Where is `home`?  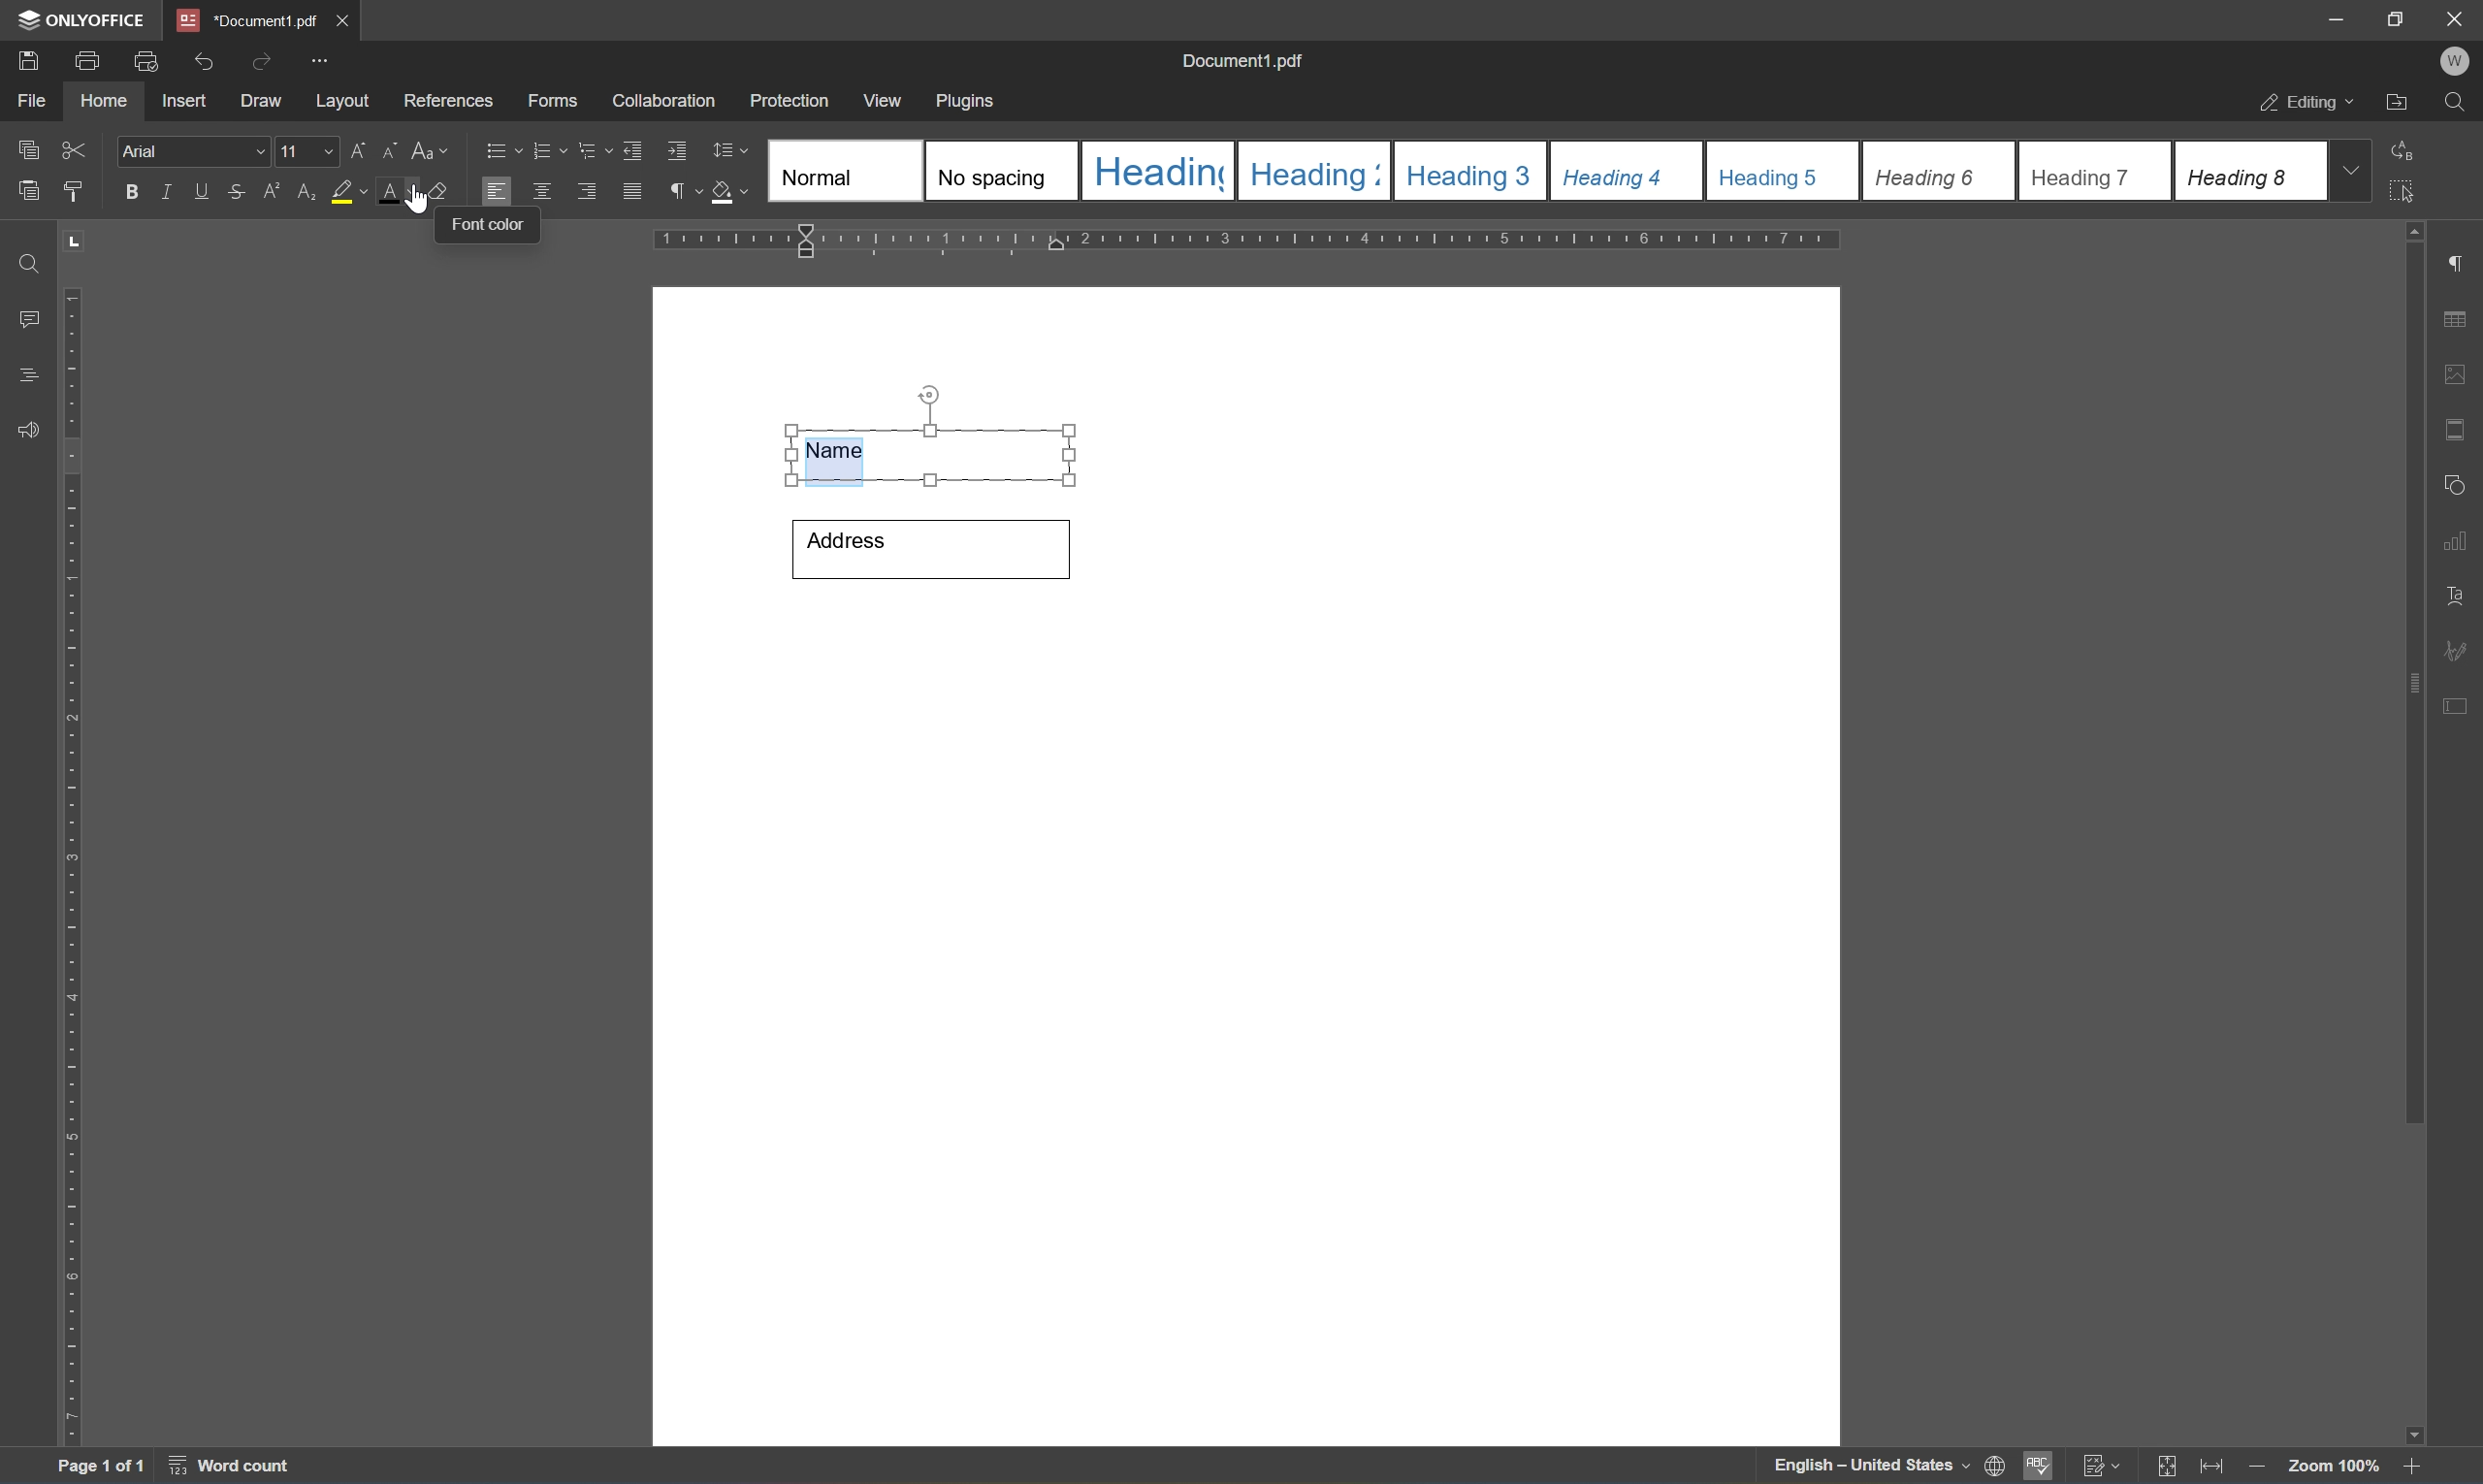
home is located at coordinates (109, 105).